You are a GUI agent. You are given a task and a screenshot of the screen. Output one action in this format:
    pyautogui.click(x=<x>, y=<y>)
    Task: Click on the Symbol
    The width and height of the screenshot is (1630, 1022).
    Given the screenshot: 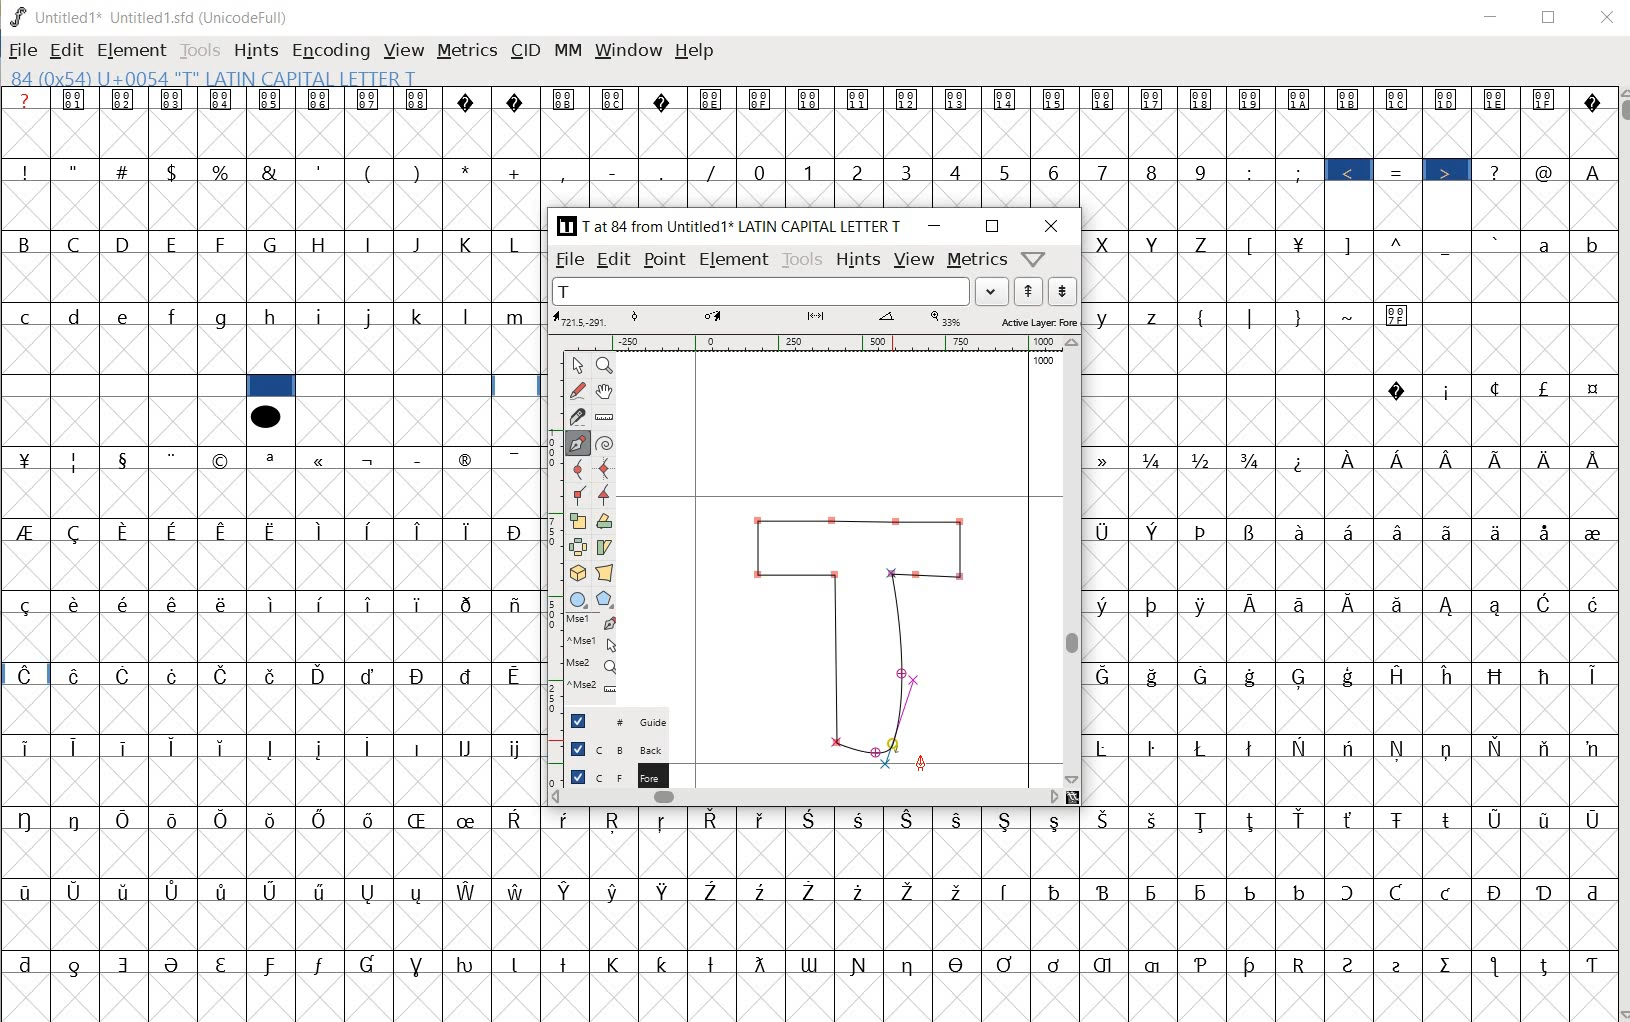 What is the action you would take?
    pyautogui.click(x=24, y=674)
    